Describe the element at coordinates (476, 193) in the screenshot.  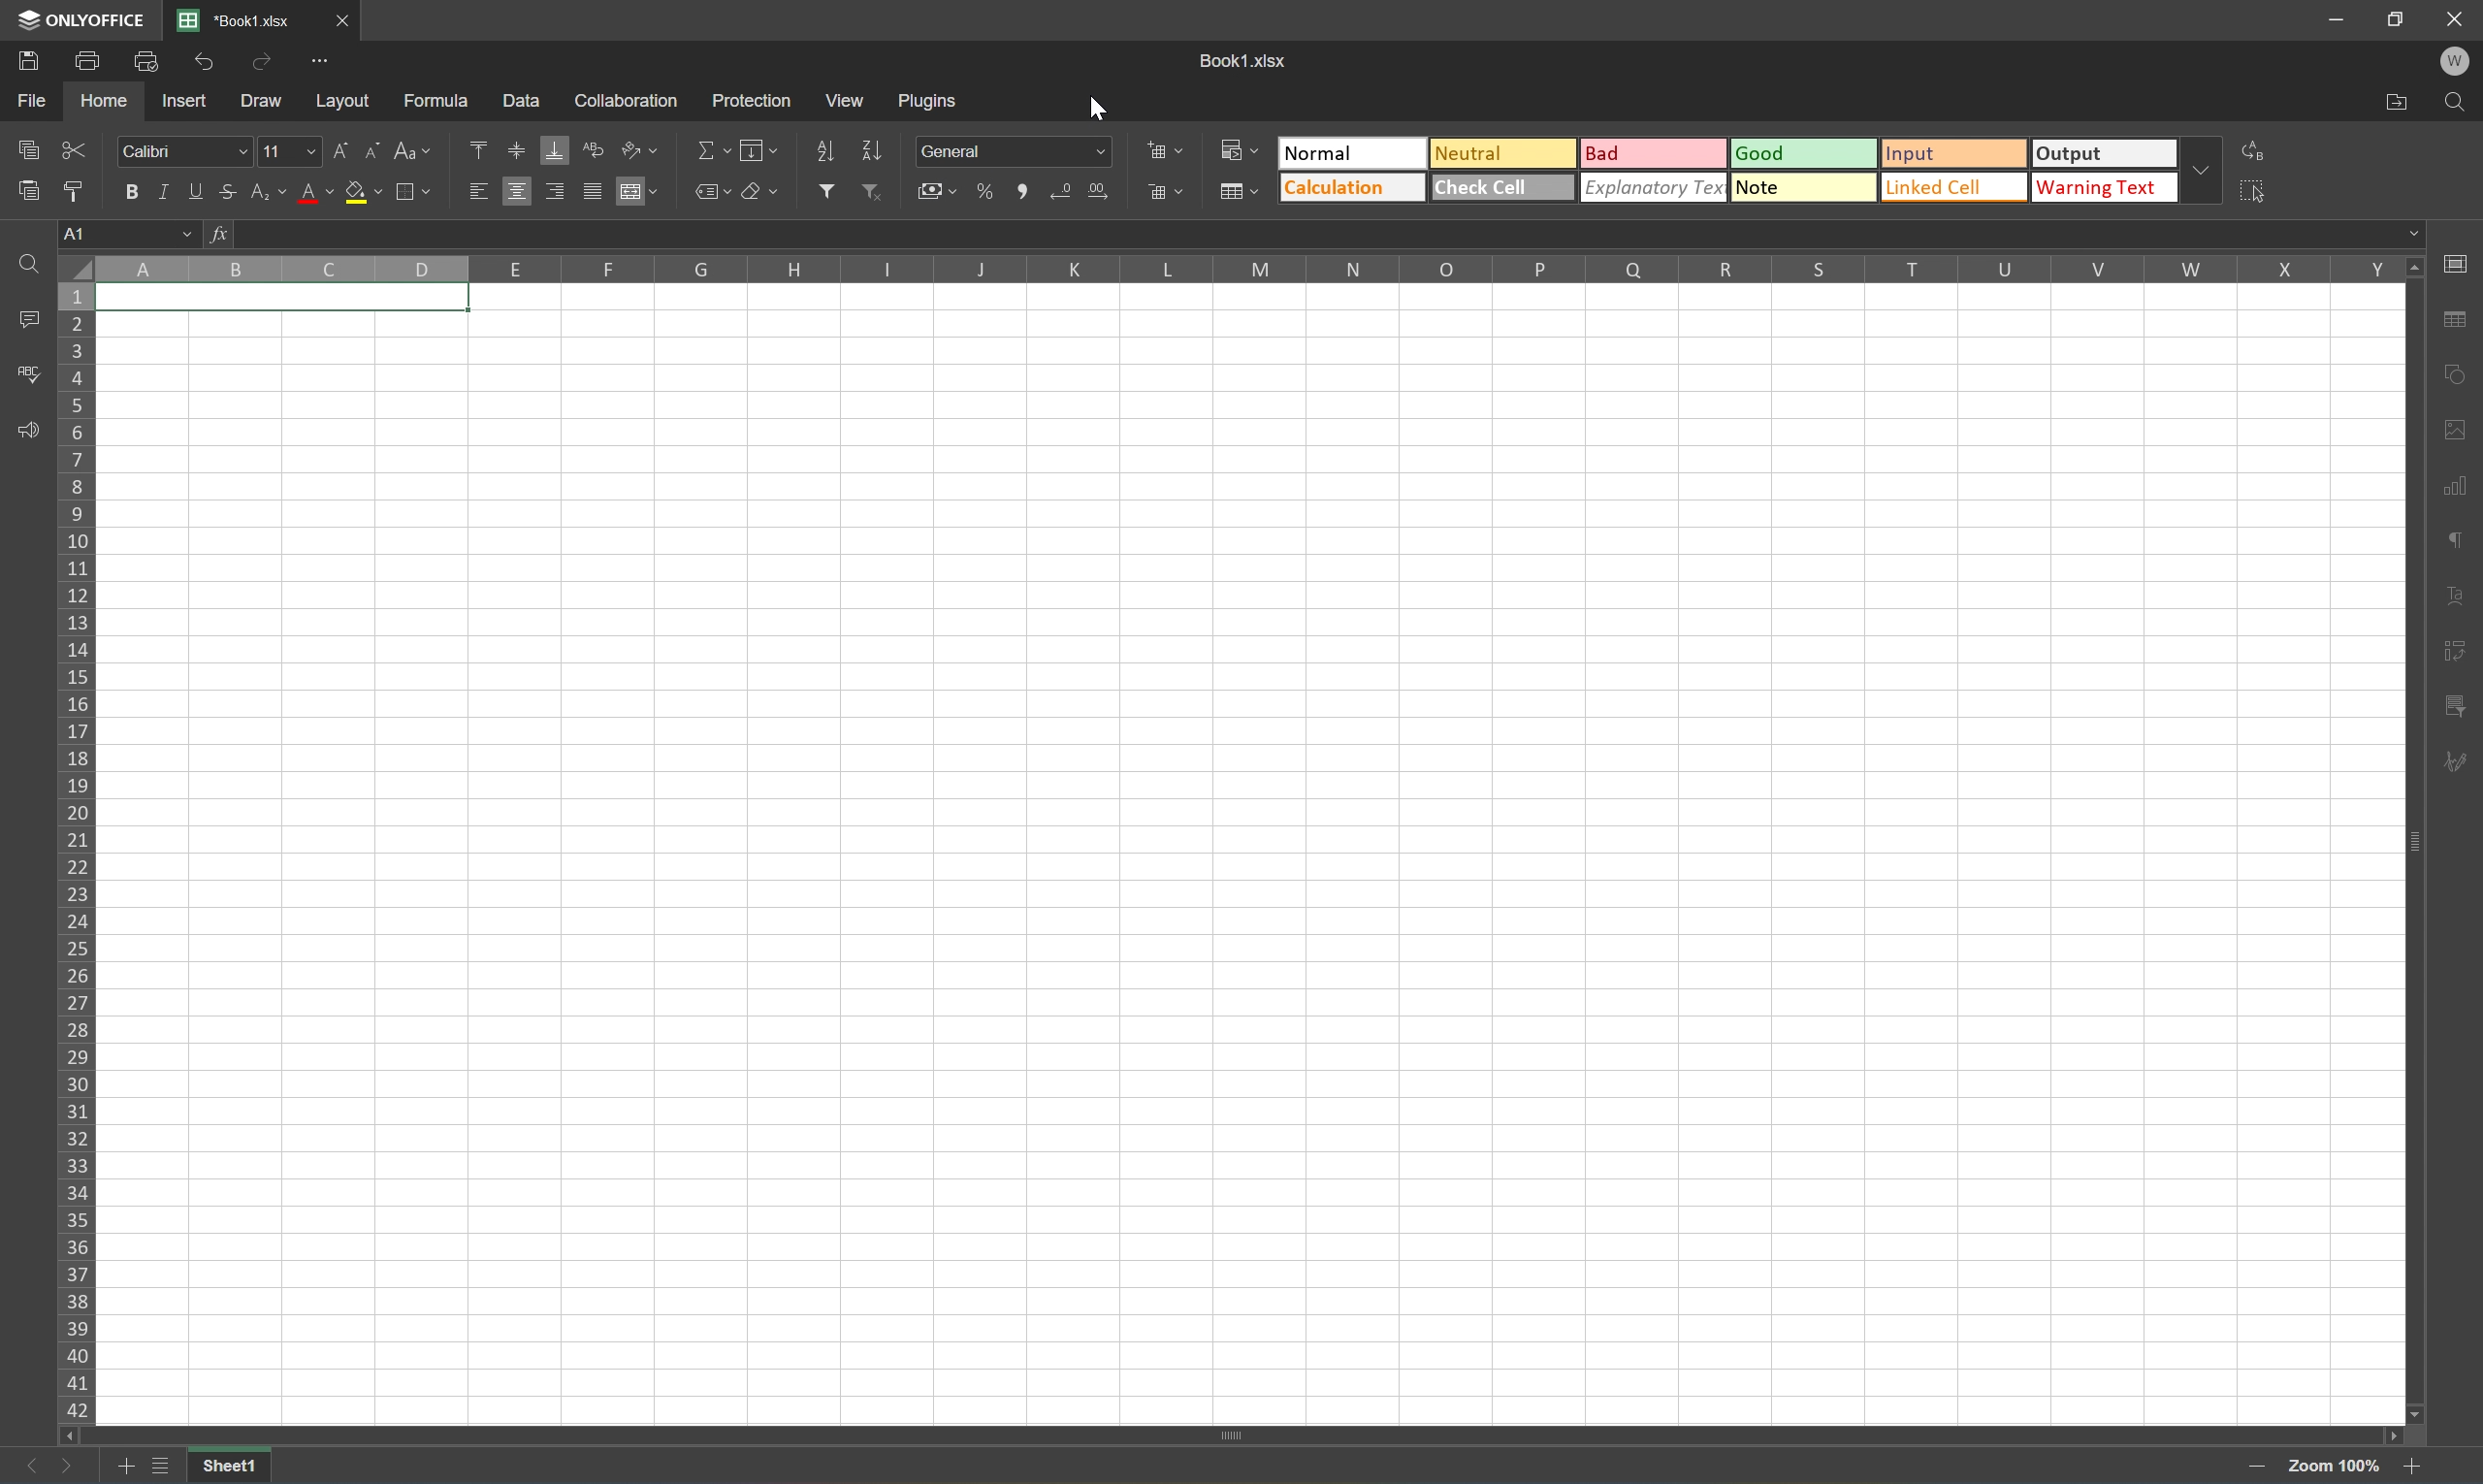
I see `Align left` at that location.